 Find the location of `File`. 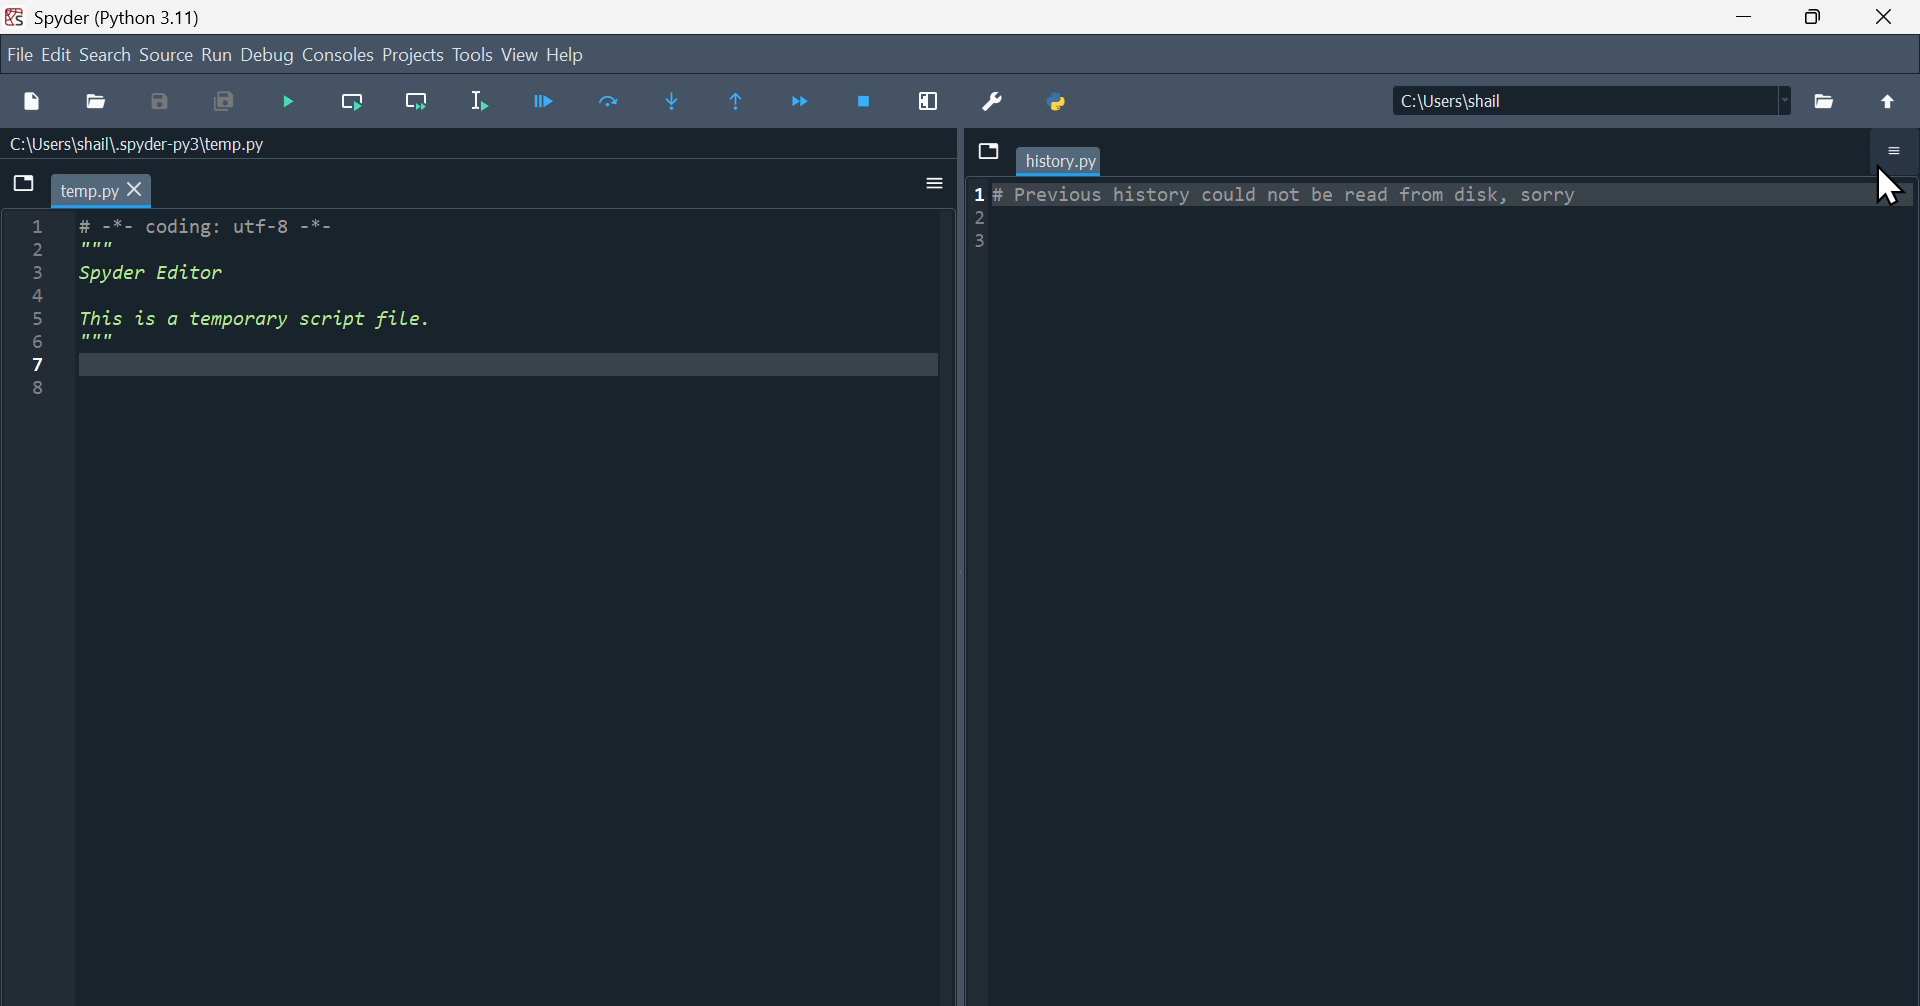

File is located at coordinates (17, 54).